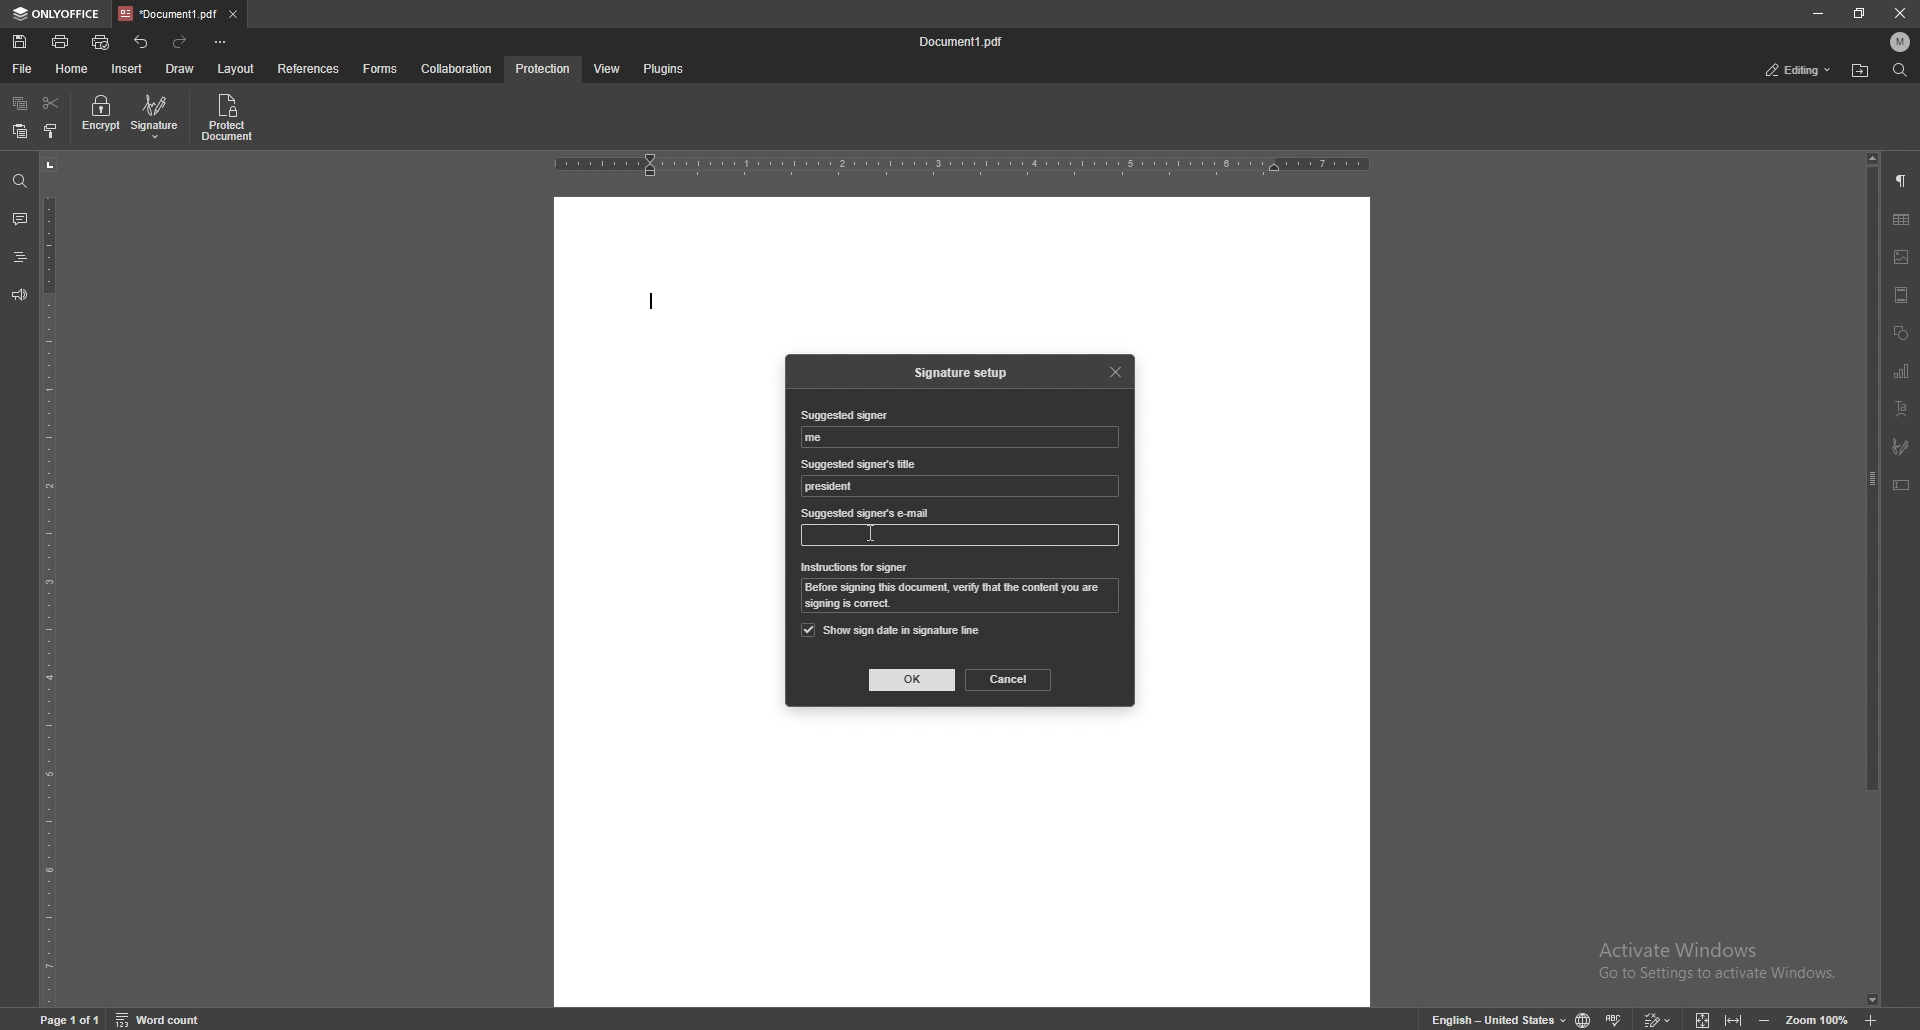  I want to click on fit to width, so click(1736, 1016).